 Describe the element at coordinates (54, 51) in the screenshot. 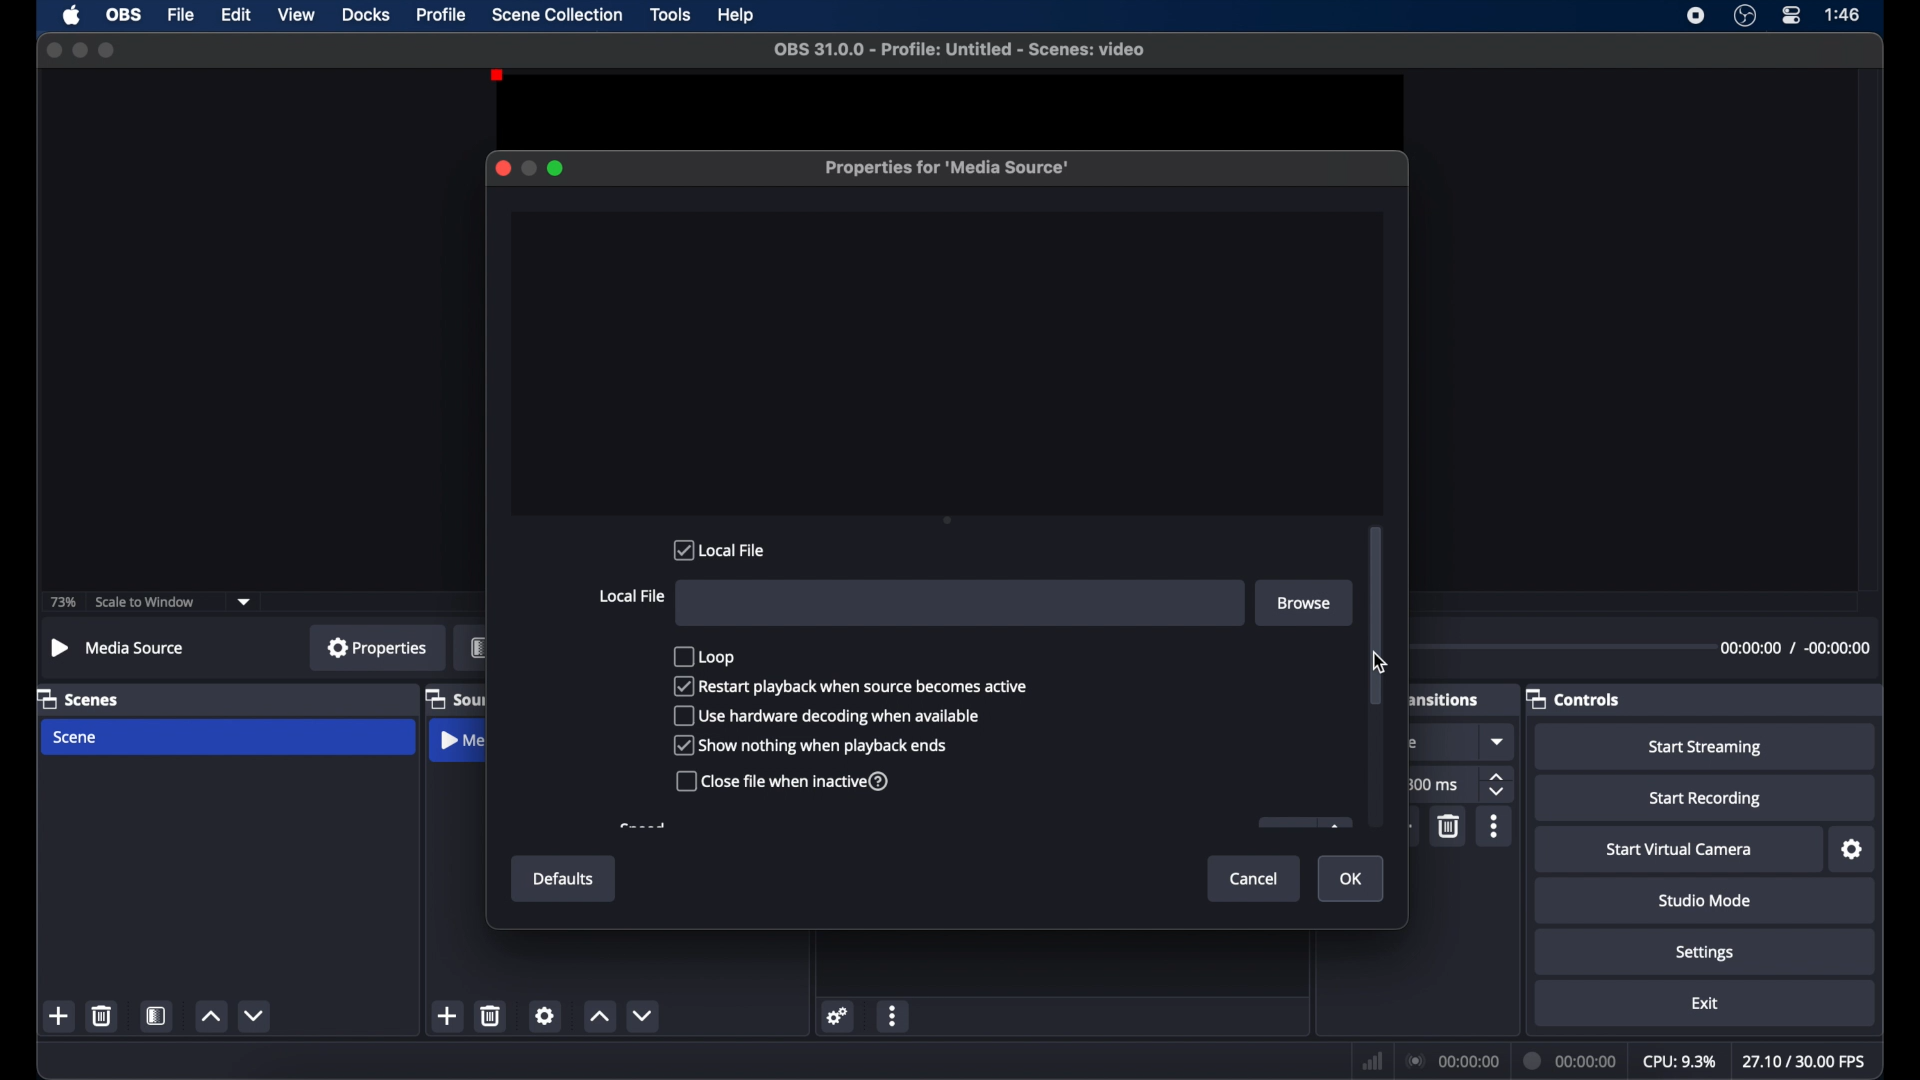

I see `close` at that location.